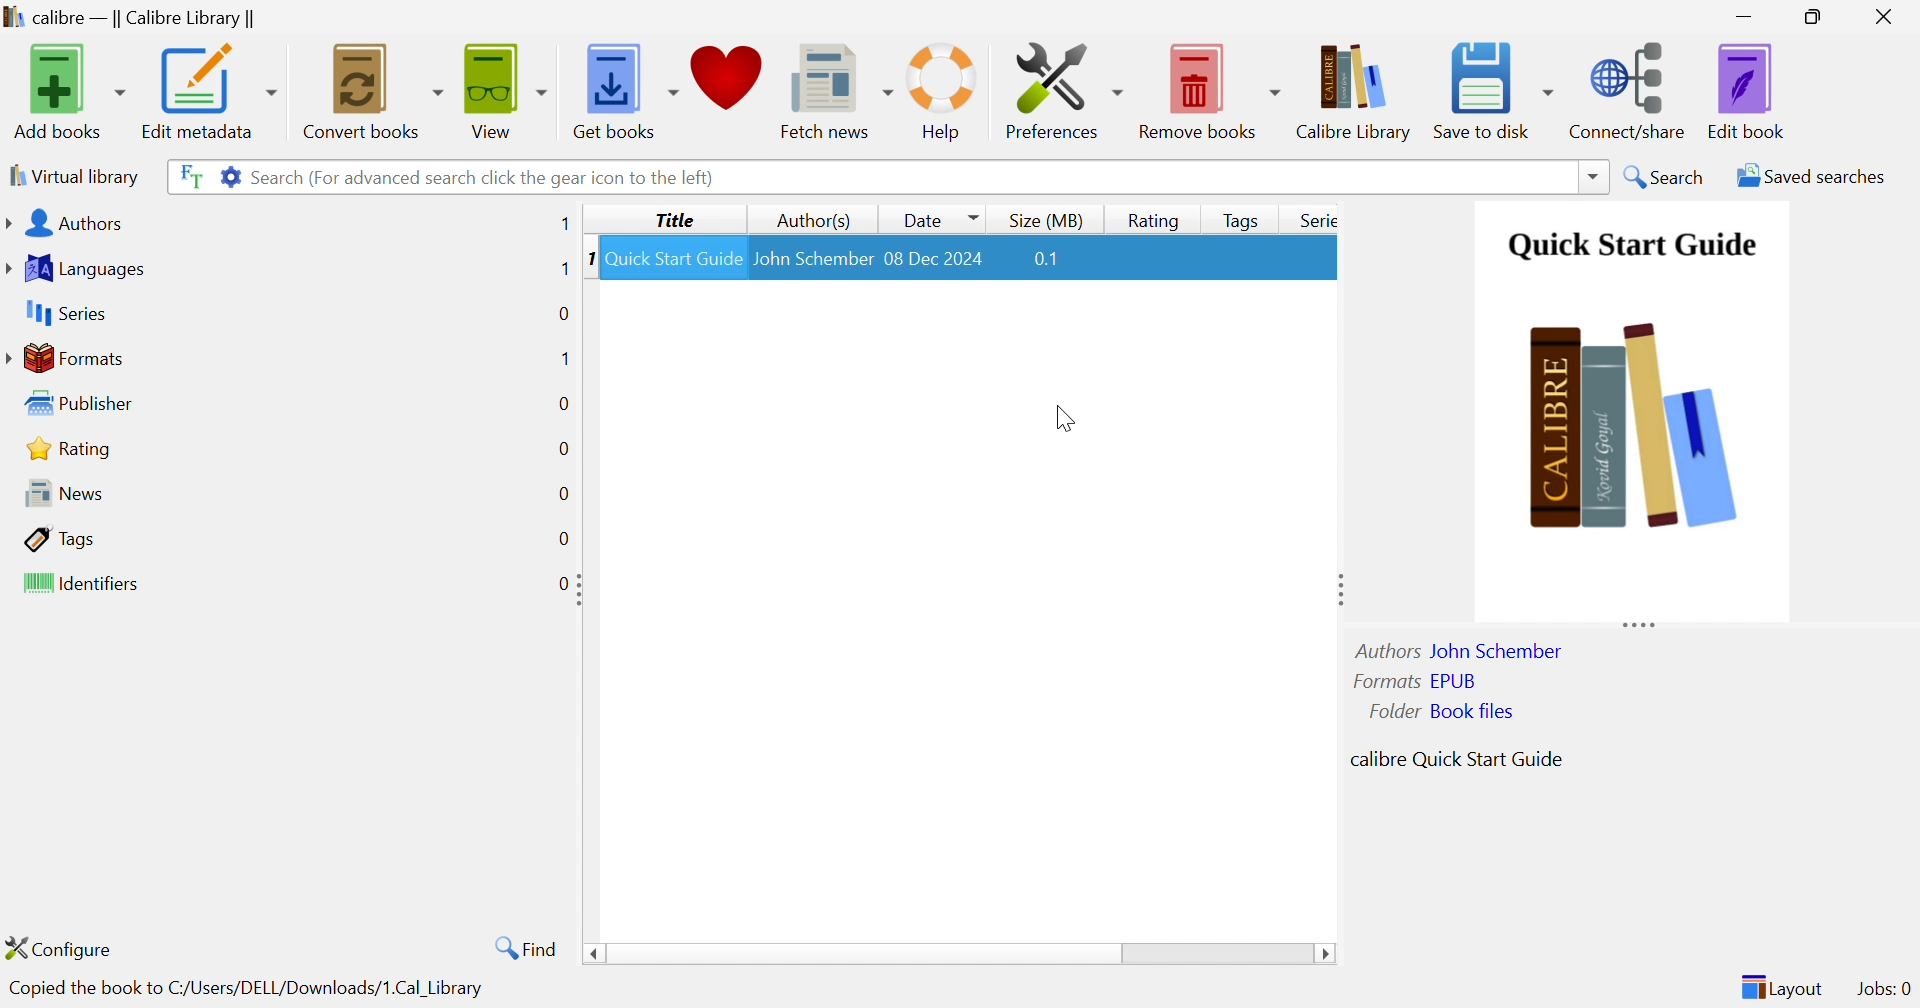  I want to click on Scroll Left, so click(591, 955).